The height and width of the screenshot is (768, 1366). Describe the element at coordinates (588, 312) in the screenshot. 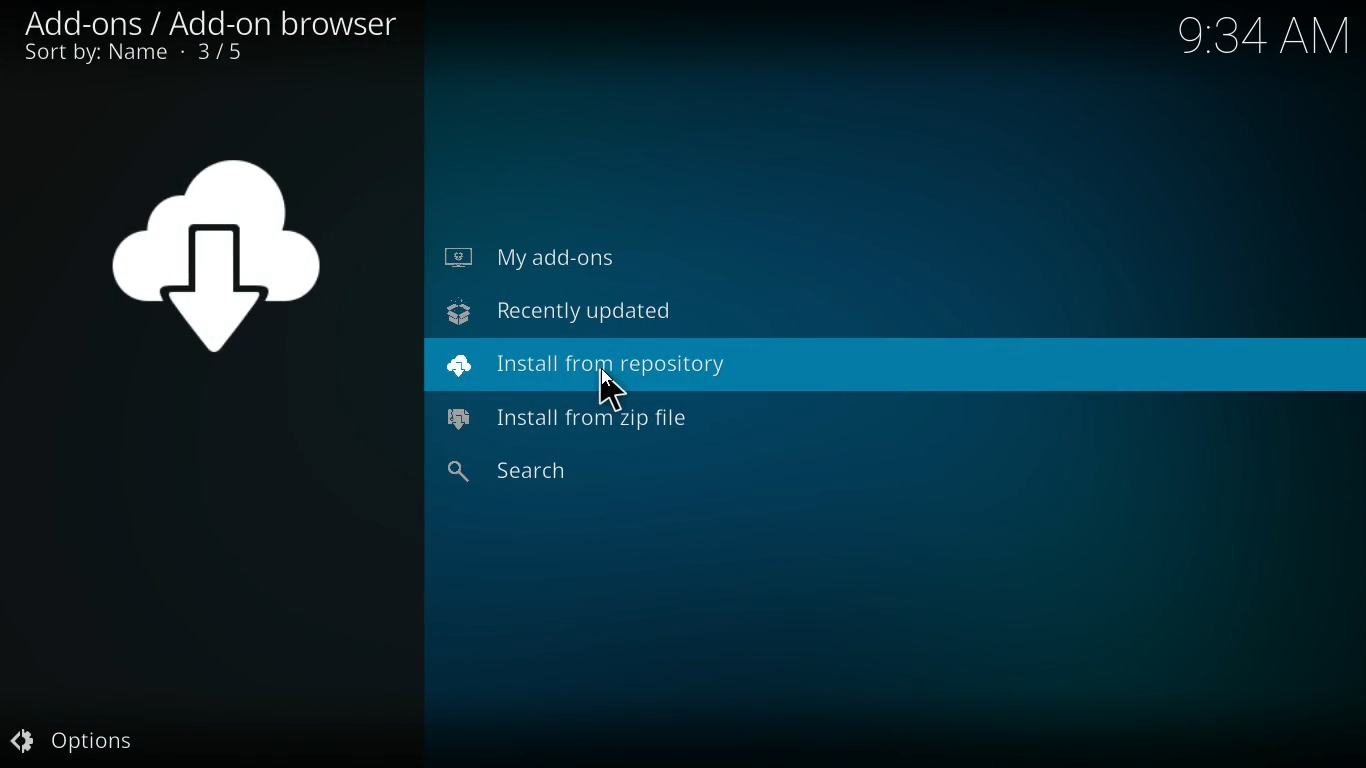

I see `recently updated` at that location.